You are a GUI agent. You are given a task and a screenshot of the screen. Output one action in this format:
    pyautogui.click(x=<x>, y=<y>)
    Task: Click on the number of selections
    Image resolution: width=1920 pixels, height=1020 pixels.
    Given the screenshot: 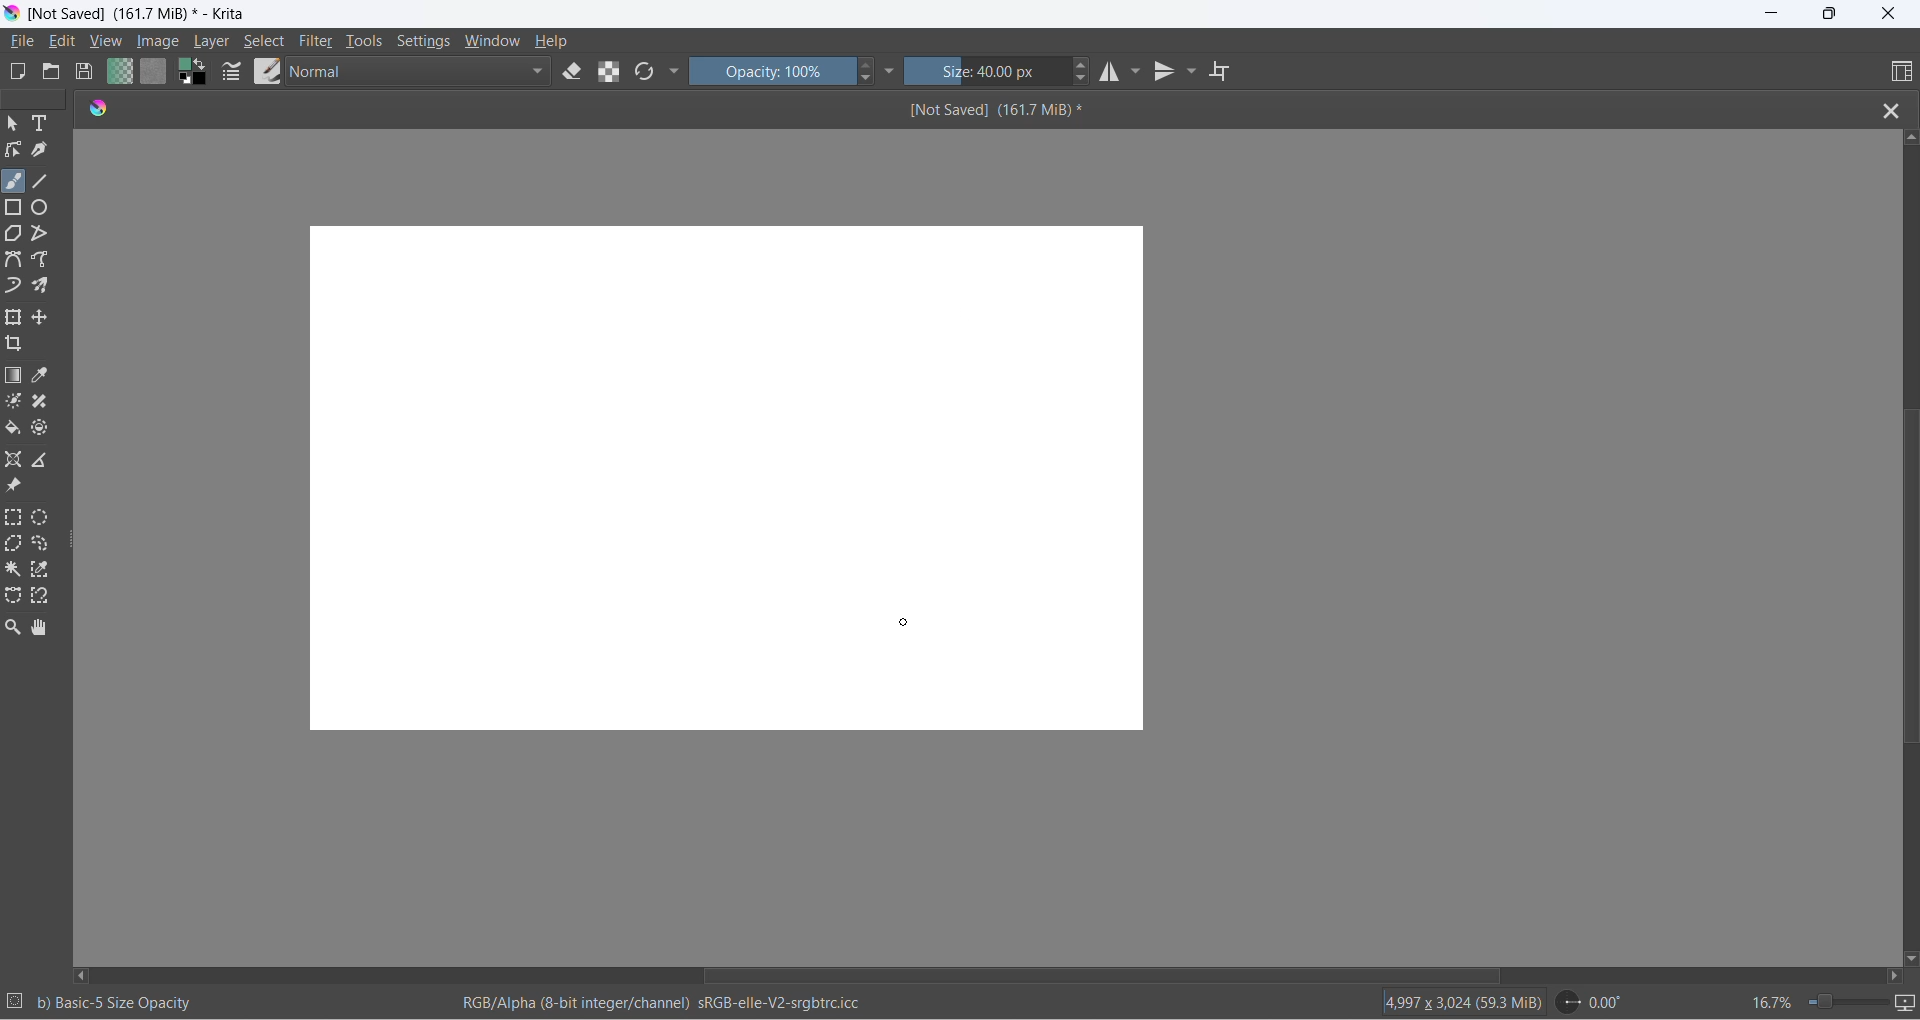 What is the action you would take?
    pyautogui.click(x=15, y=1003)
    